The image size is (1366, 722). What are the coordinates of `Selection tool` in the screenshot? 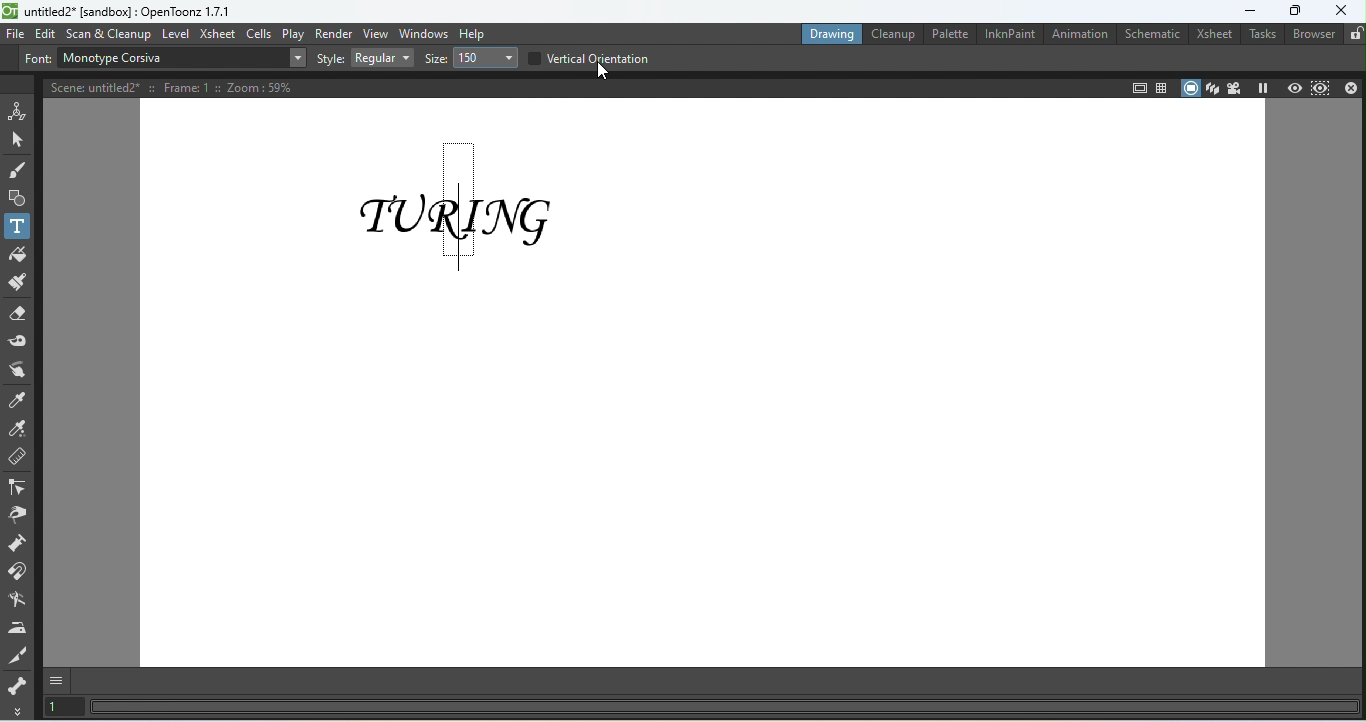 It's located at (19, 140).